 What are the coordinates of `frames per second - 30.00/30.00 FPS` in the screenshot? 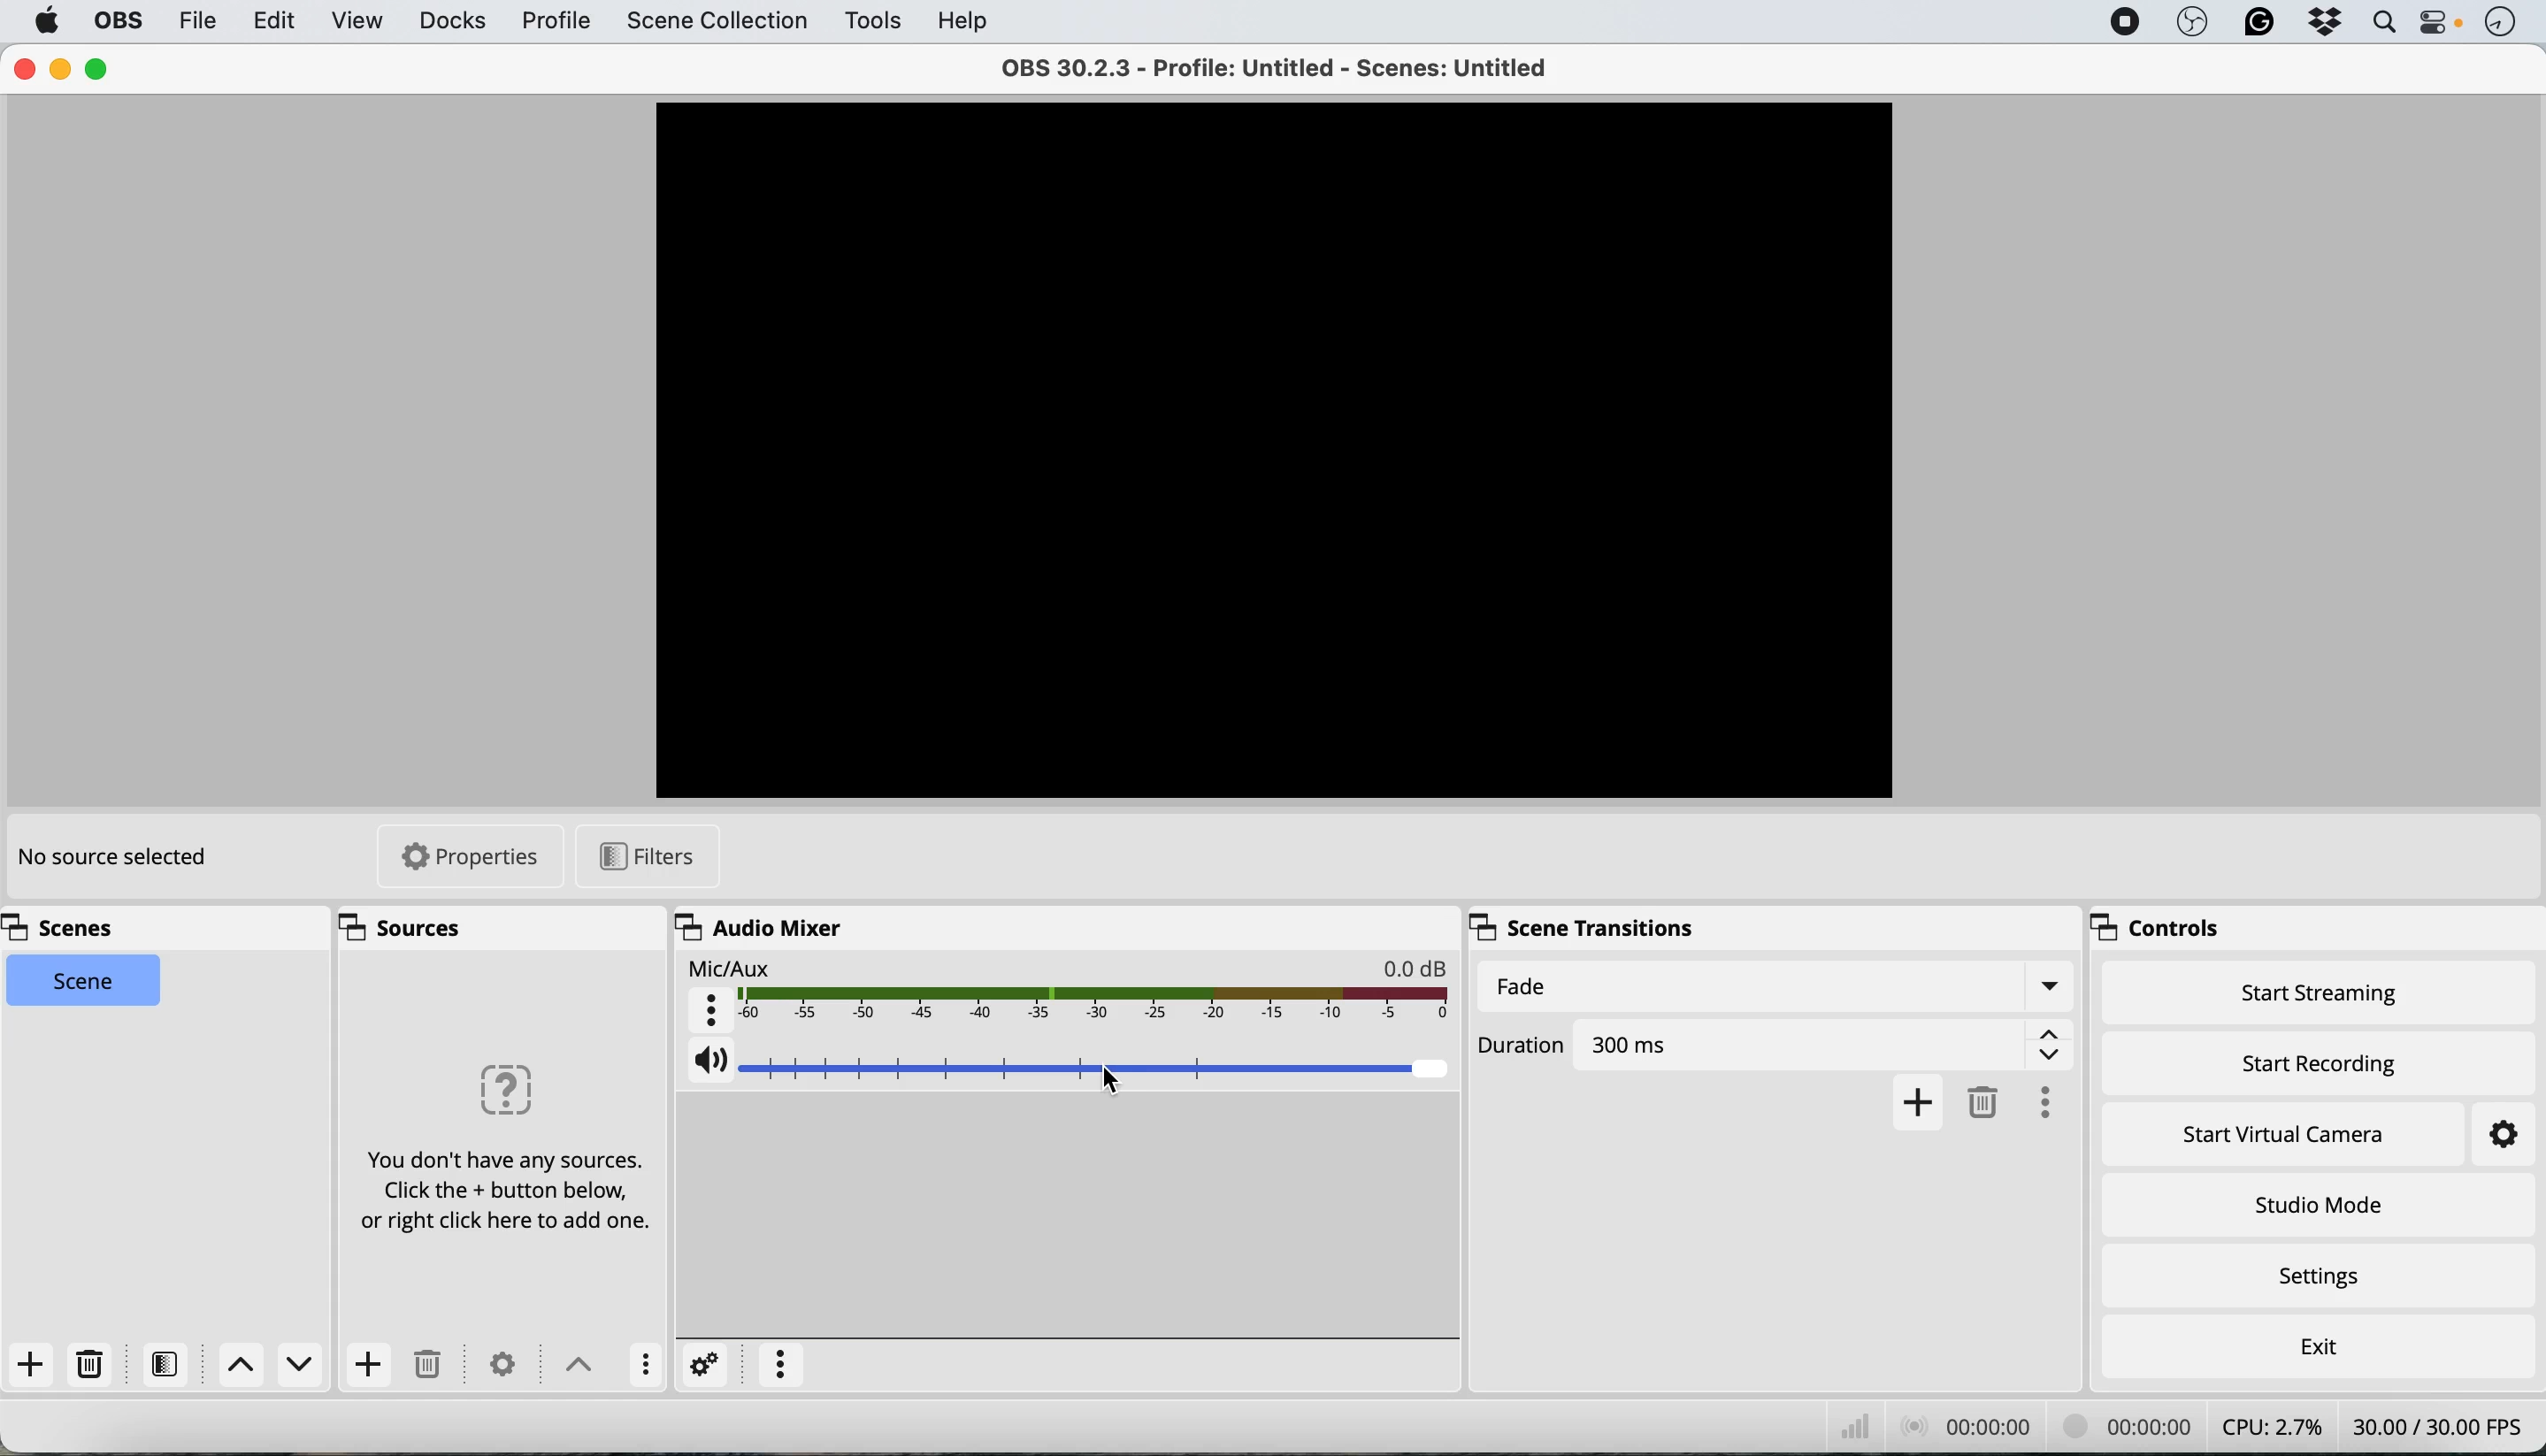 It's located at (2444, 1427).